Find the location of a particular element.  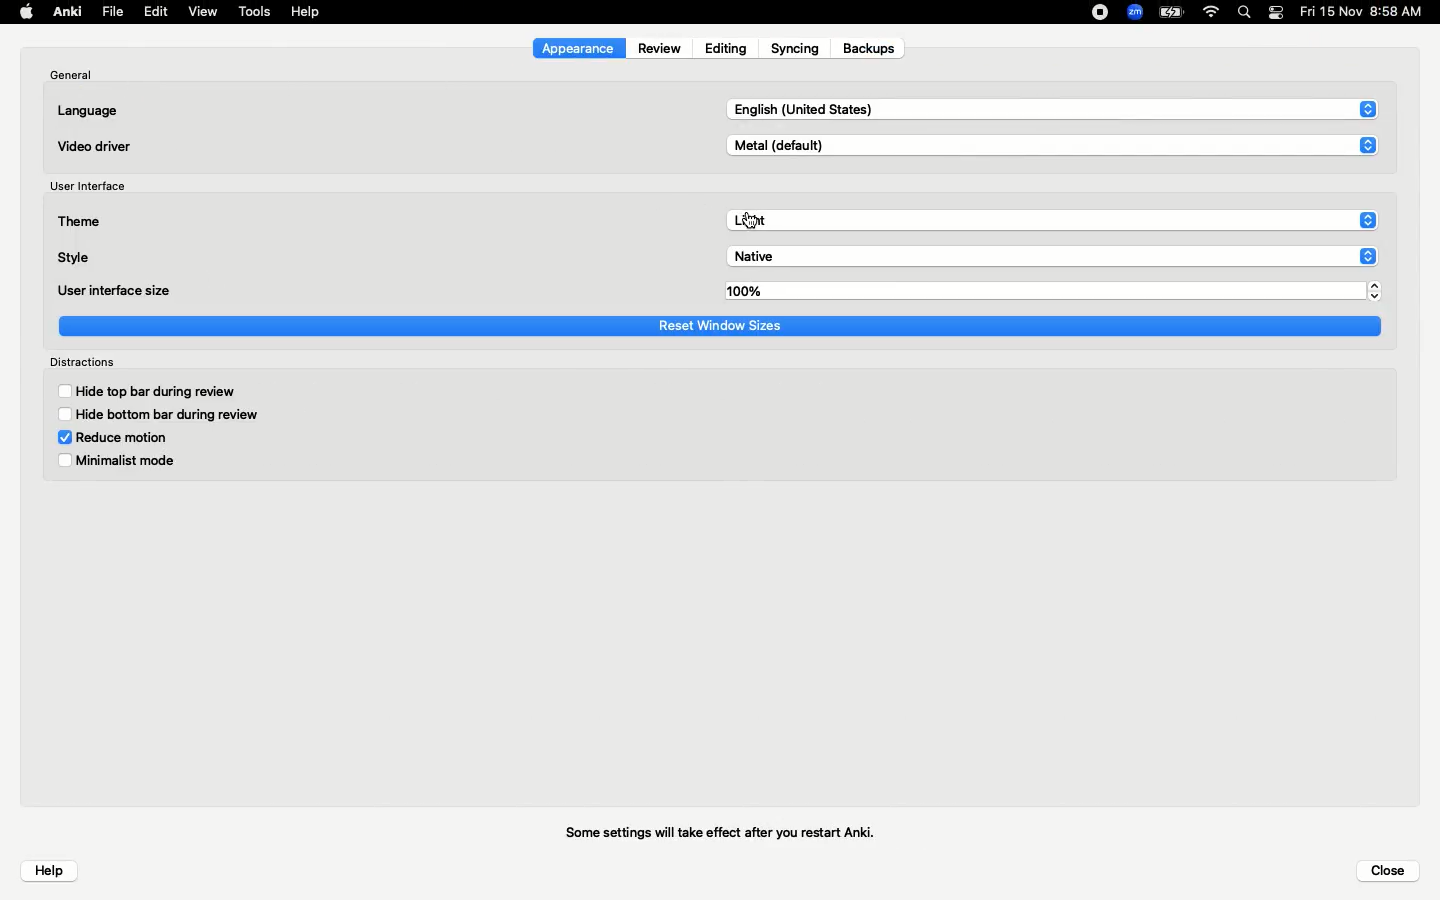

Minimalist mode is located at coordinates (121, 459).